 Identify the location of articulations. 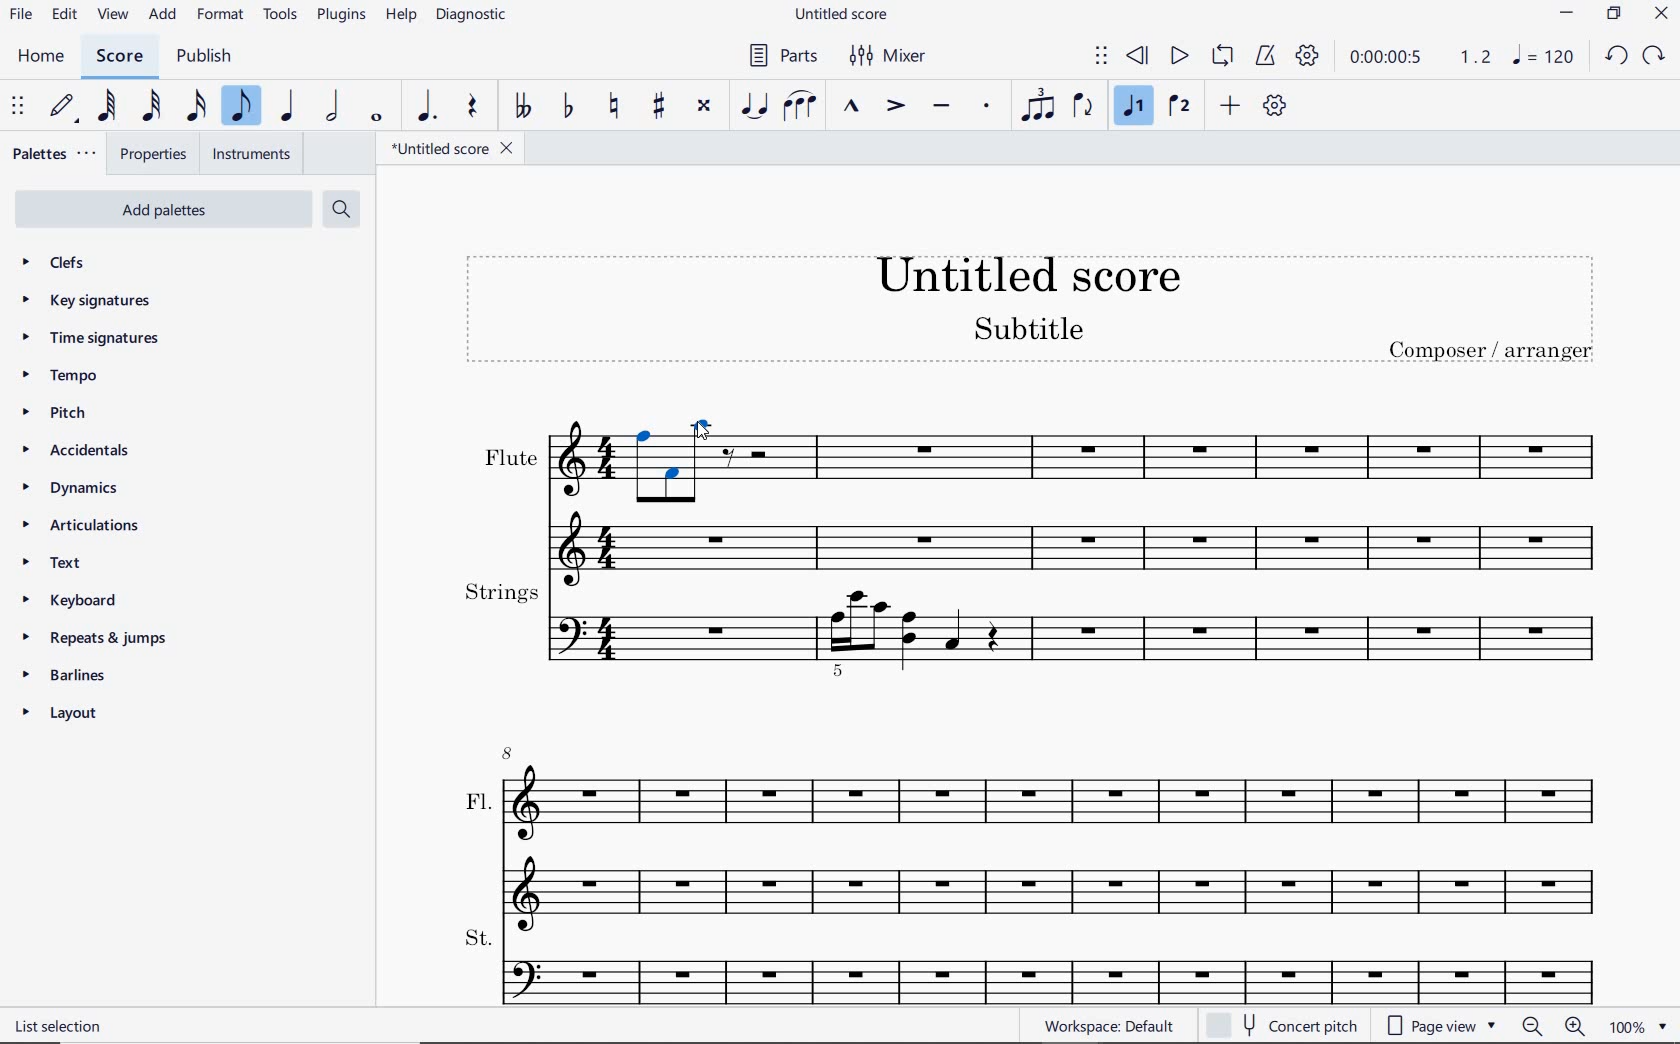
(81, 526).